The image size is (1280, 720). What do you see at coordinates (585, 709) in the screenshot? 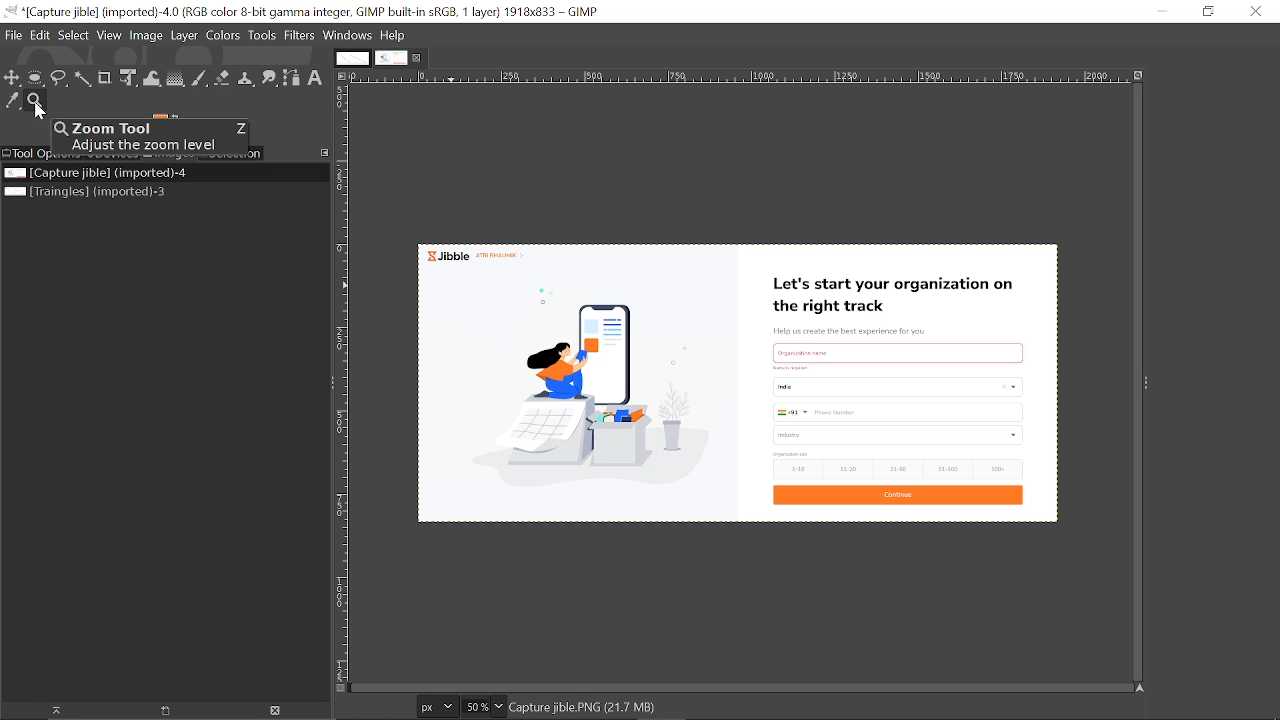
I see `Capture jible.png (21.7 mb)` at bounding box center [585, 709].